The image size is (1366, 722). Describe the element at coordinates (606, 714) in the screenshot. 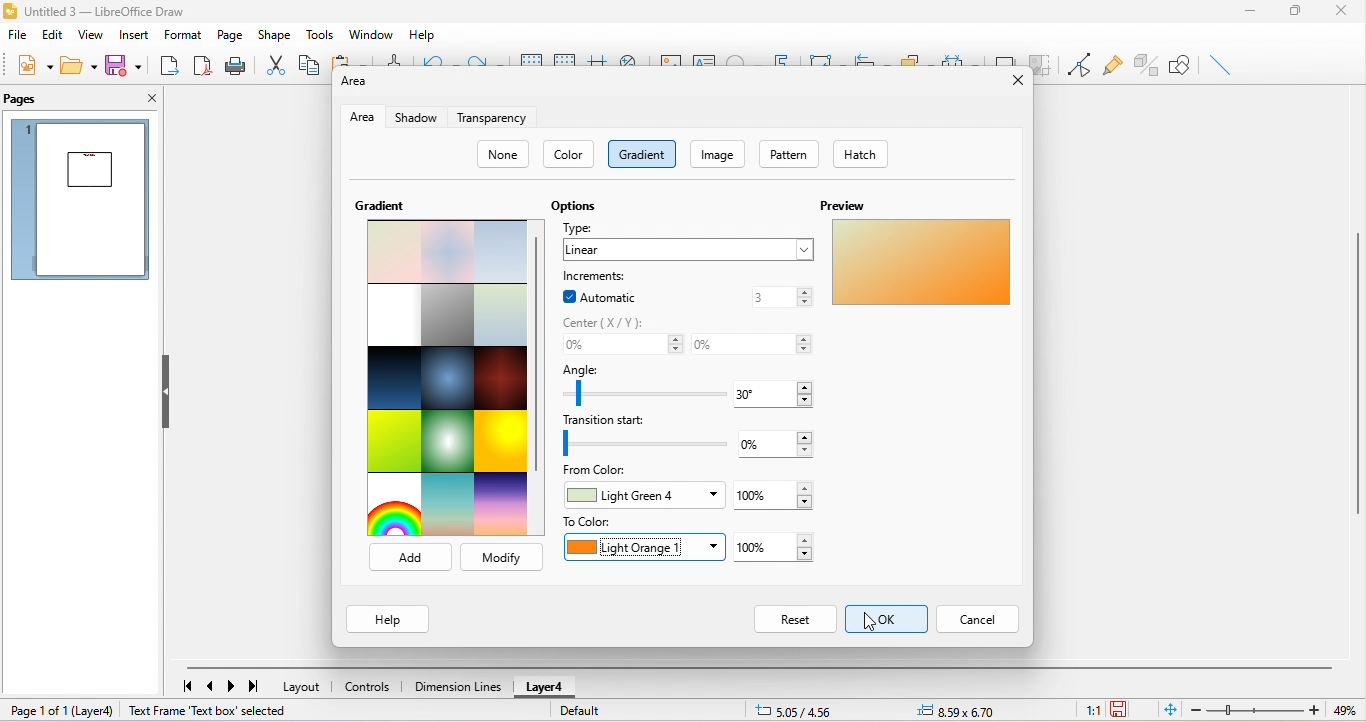

I see `default` at that location.